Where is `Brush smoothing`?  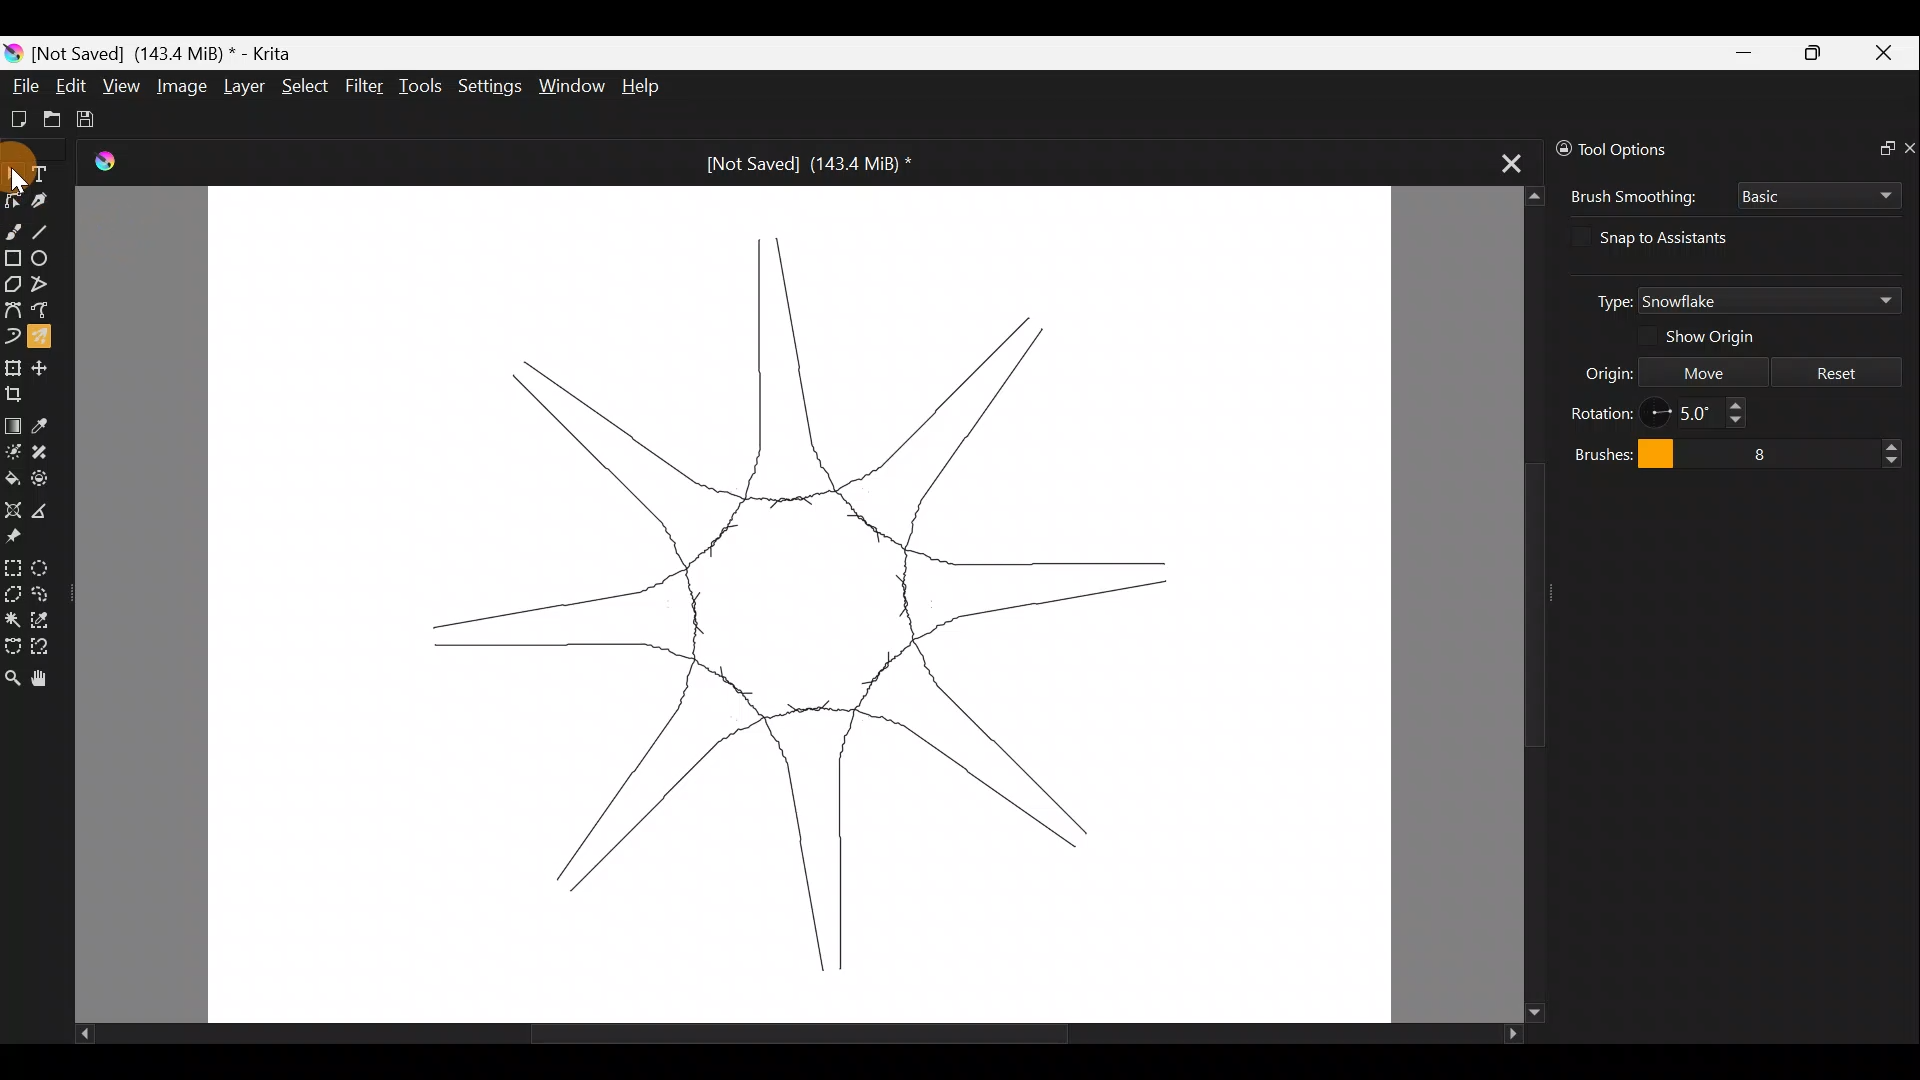 Brush smoothing is located at coordinates (1630, 197).